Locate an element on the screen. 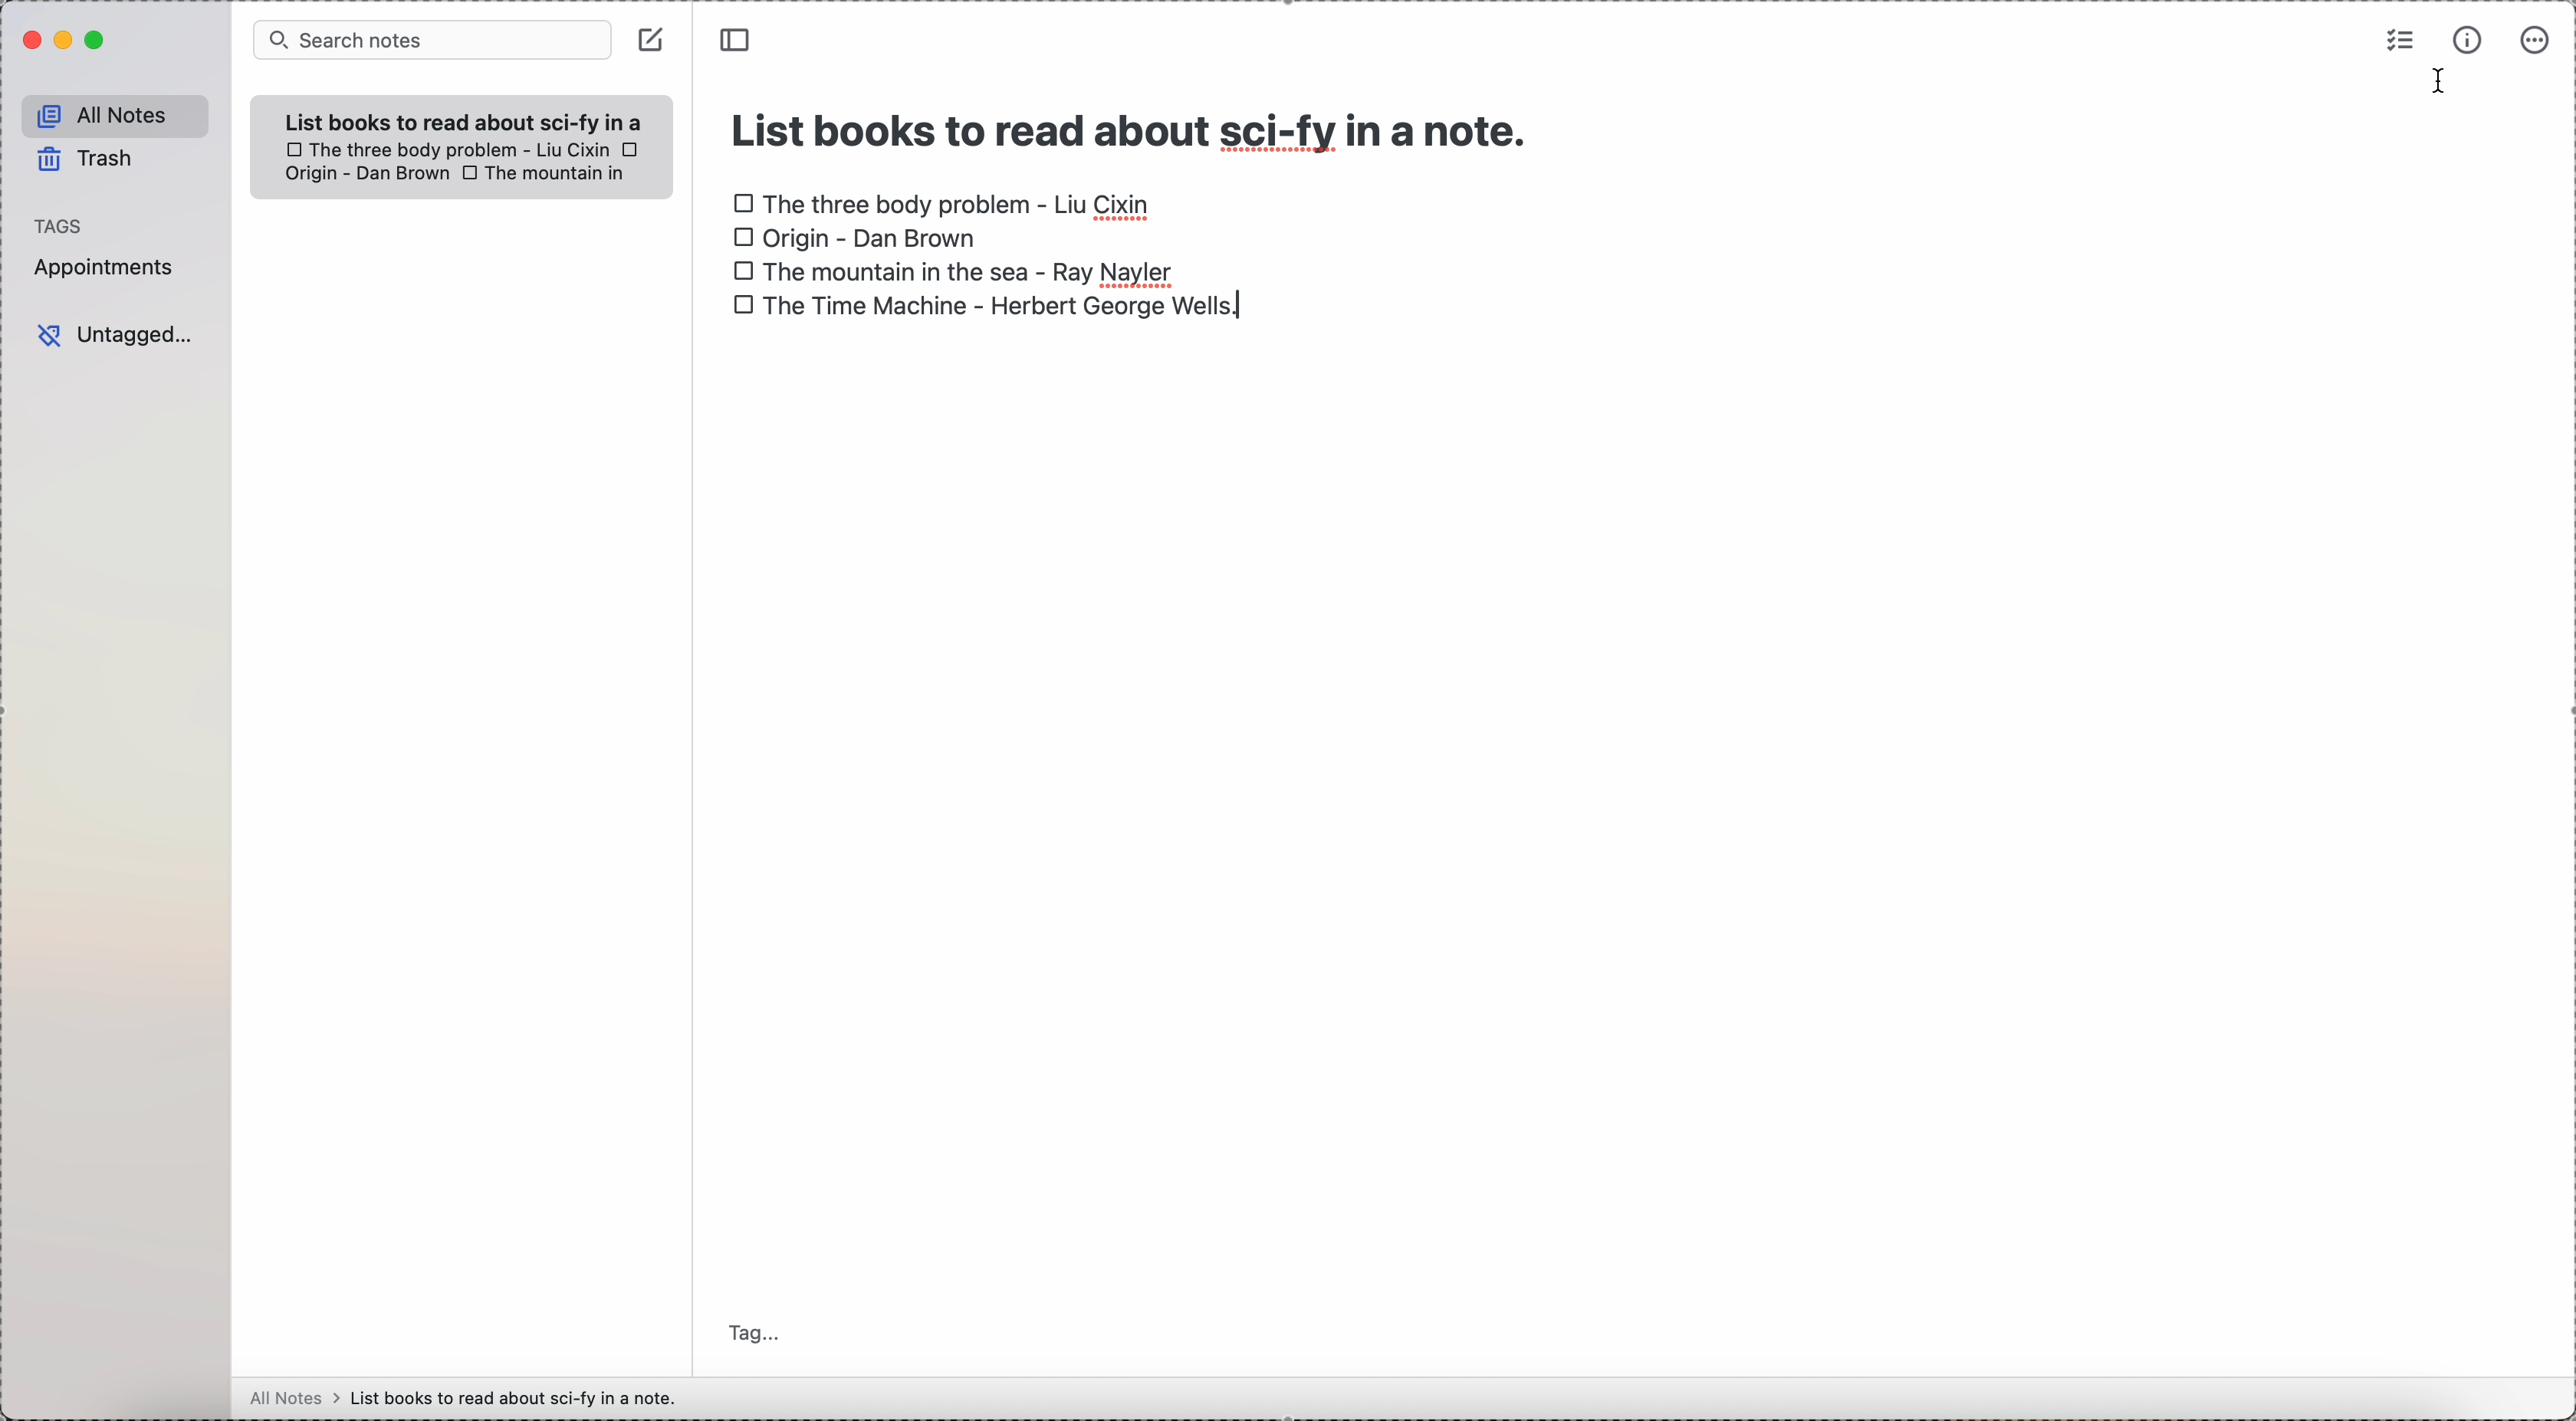  all notes > List books to read about sci-fy in a note. is located at coordinates (469, 1397).